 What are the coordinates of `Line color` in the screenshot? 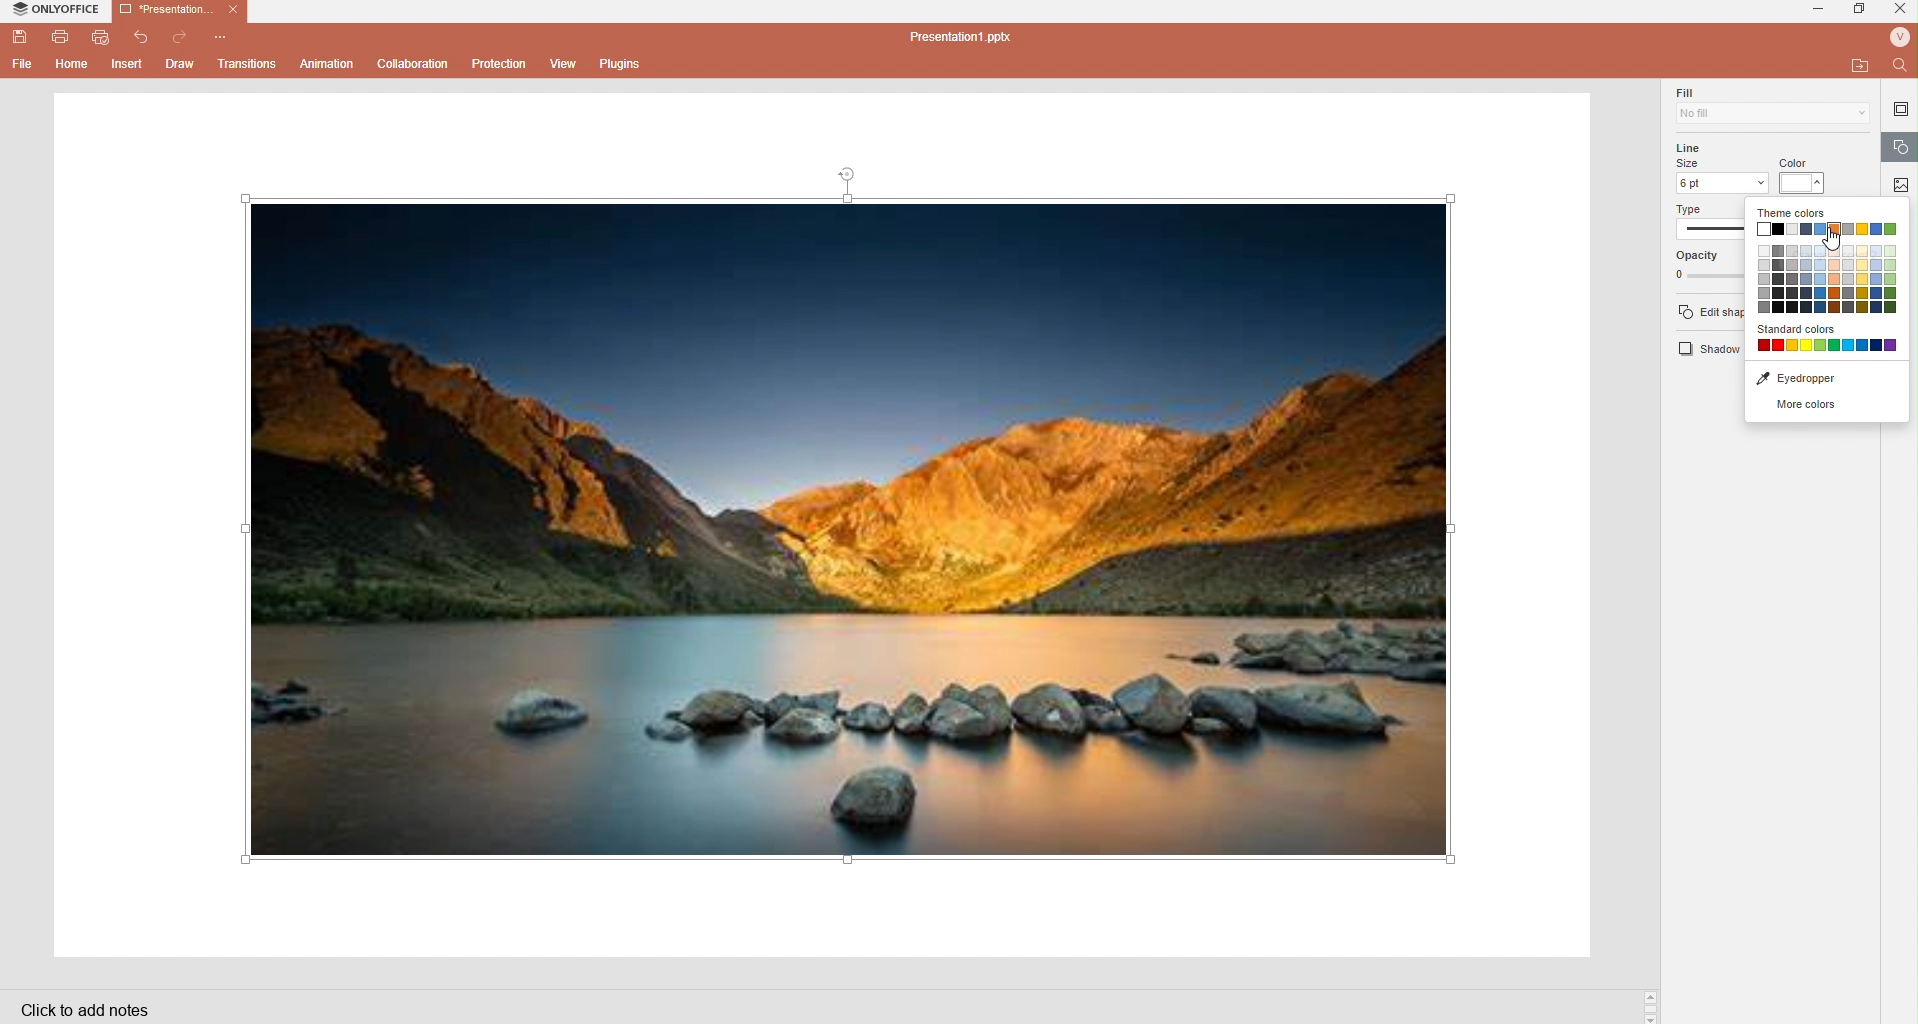 It's located at (1814, 168).